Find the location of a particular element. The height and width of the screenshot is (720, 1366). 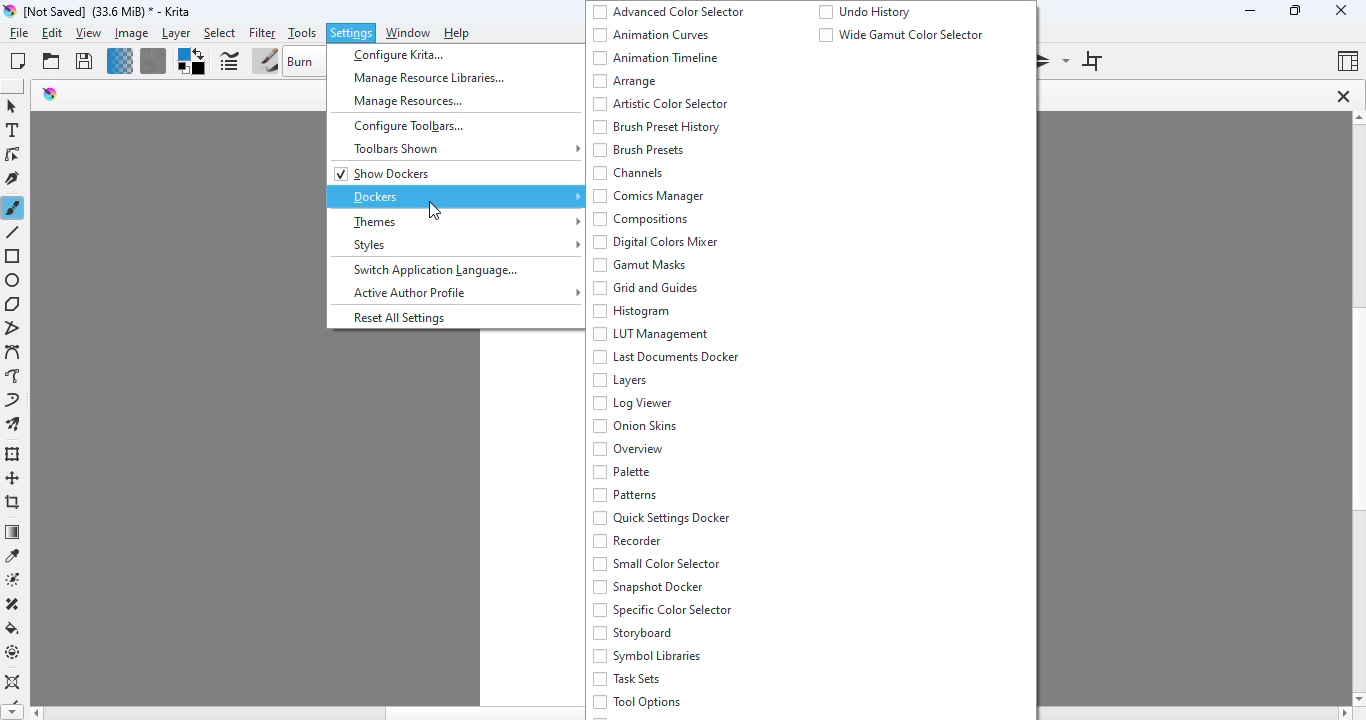

recorder is located at coordinates (629, 541).